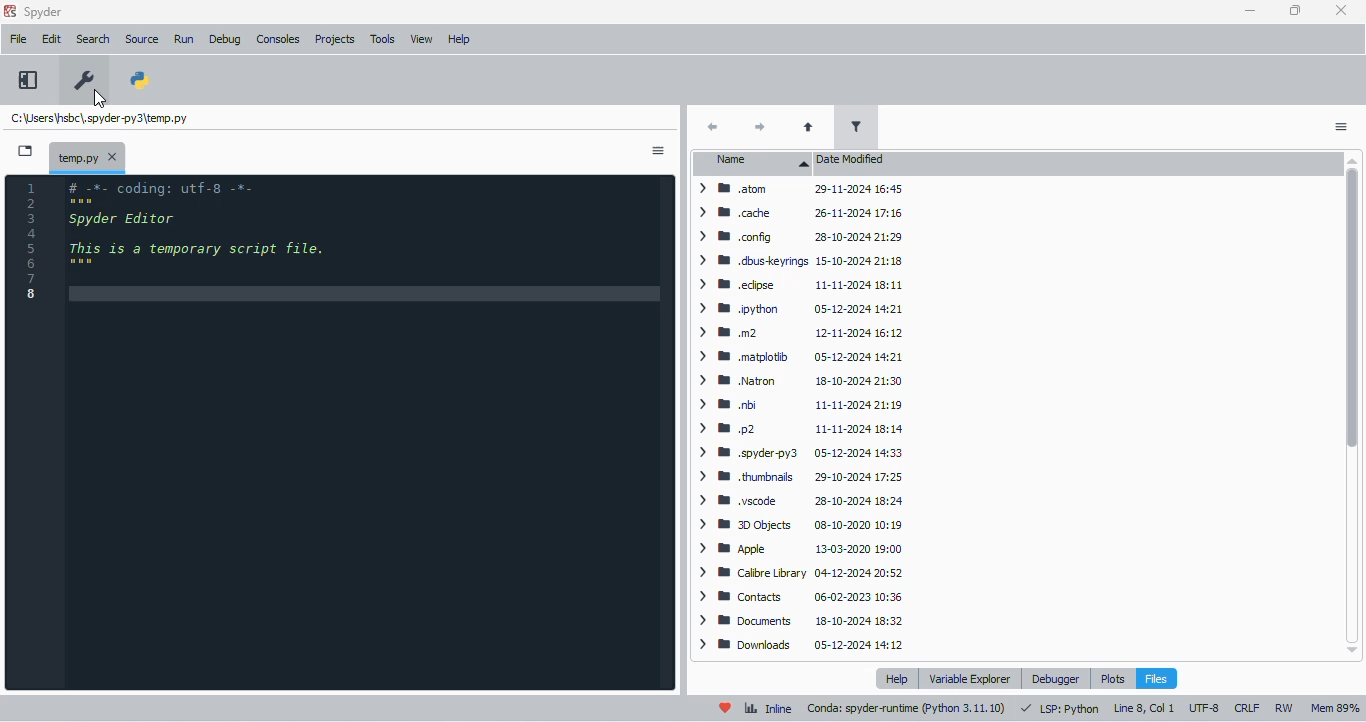 The width and height of the screenshot is (1366, 722). I want to click on editor, so click(366, 431).